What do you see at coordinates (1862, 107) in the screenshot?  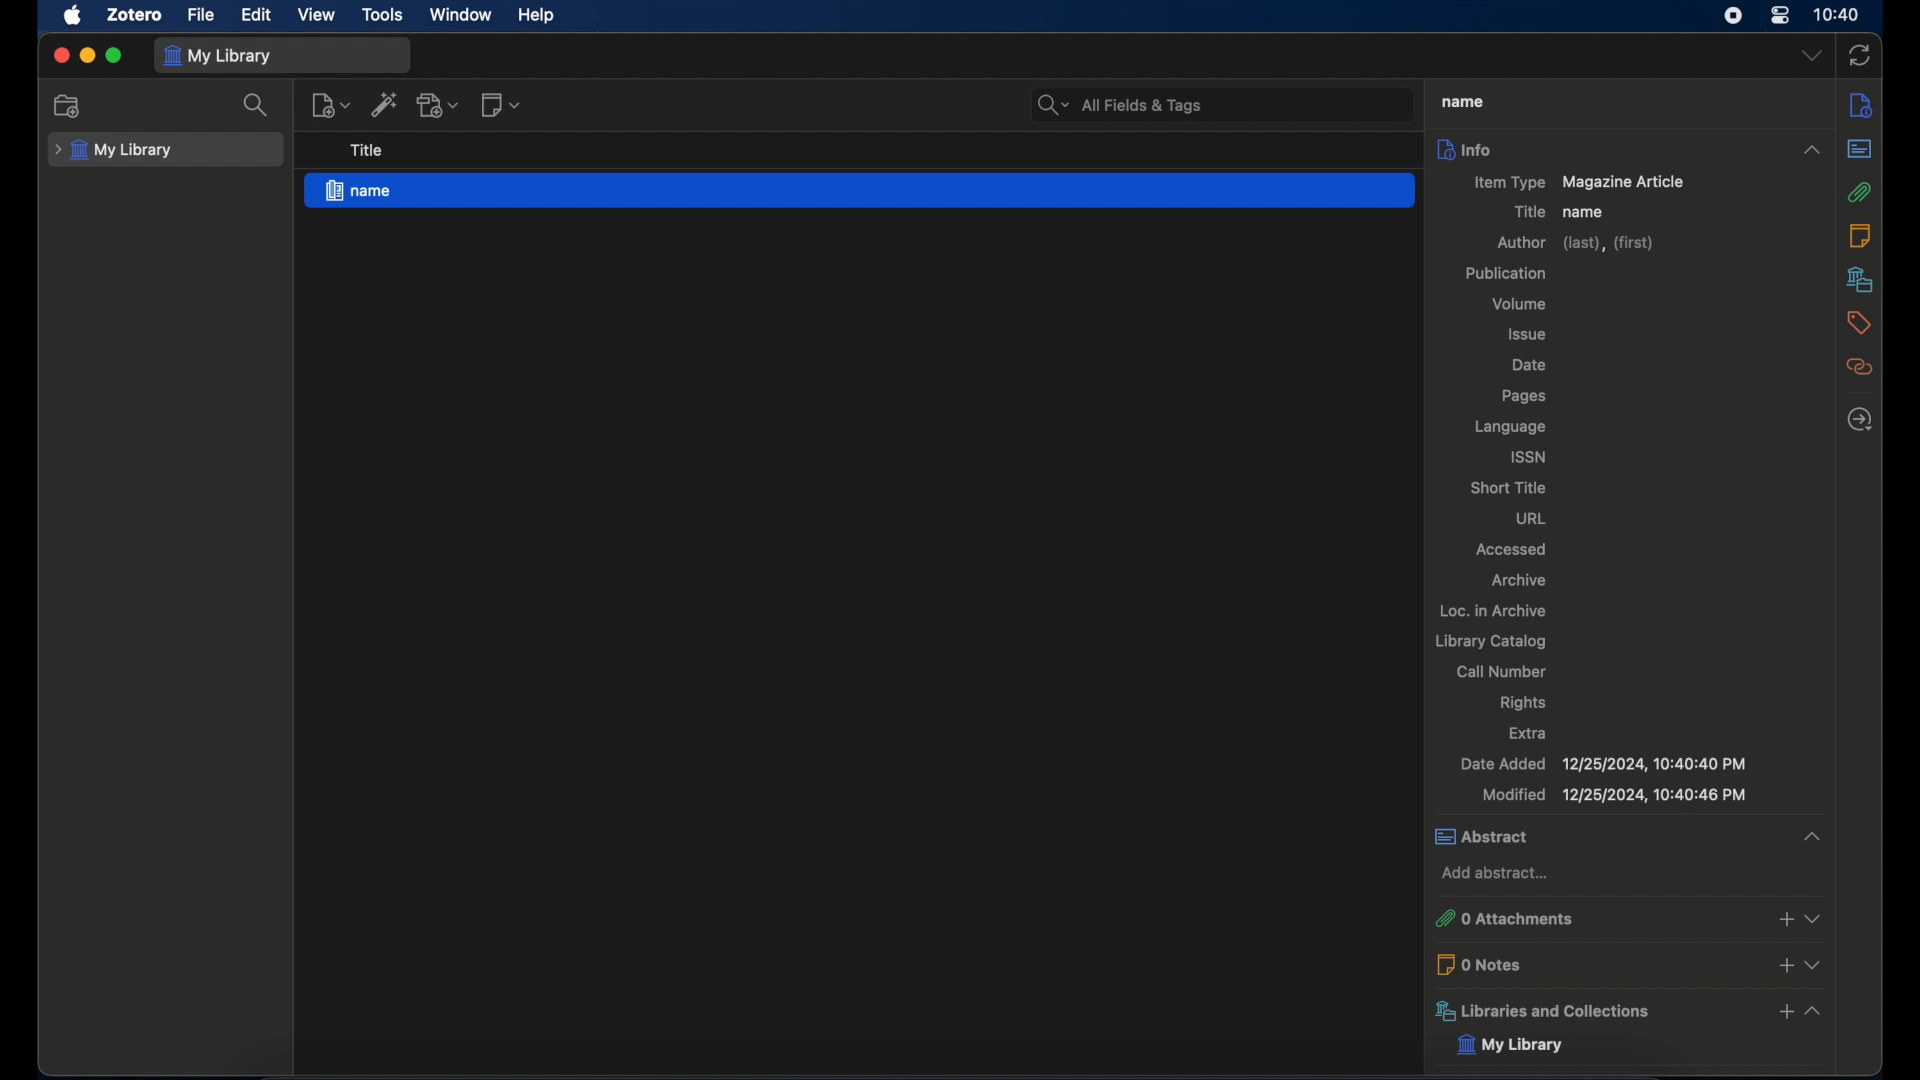 I see `info` at bounding box center [1862, 107].